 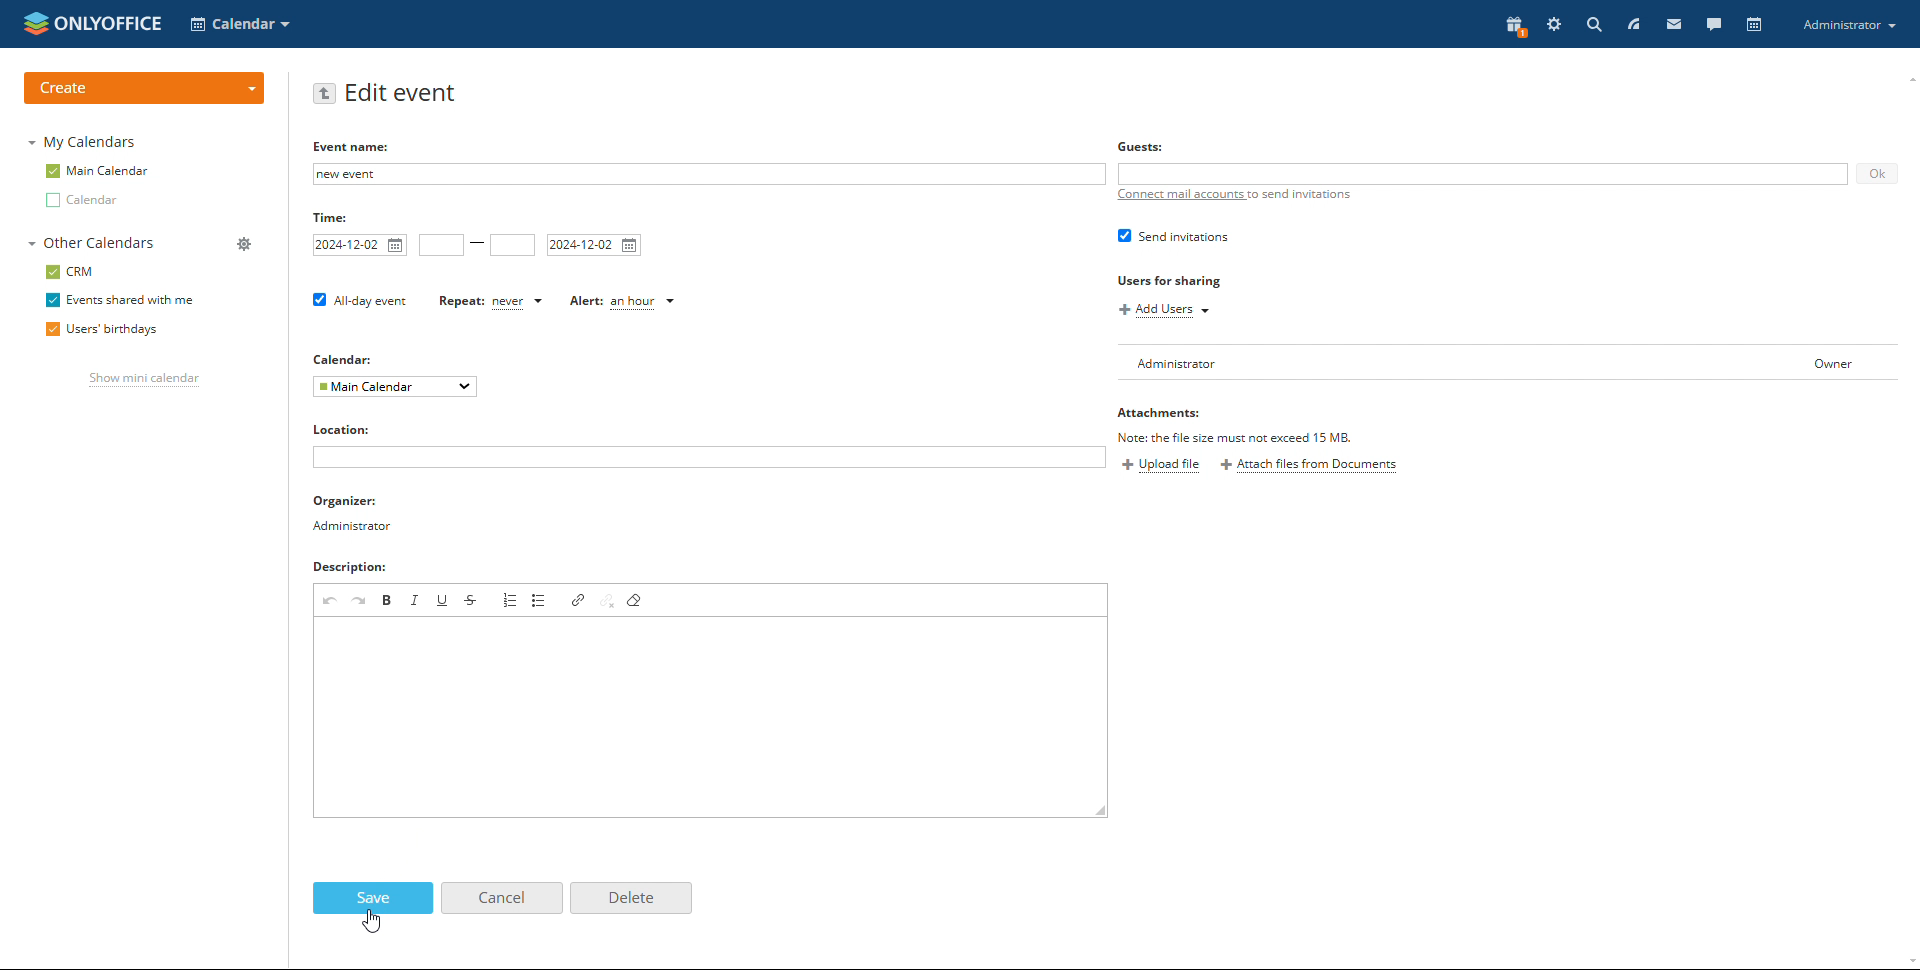 I want to click on redo, so click(x=358, y=599).